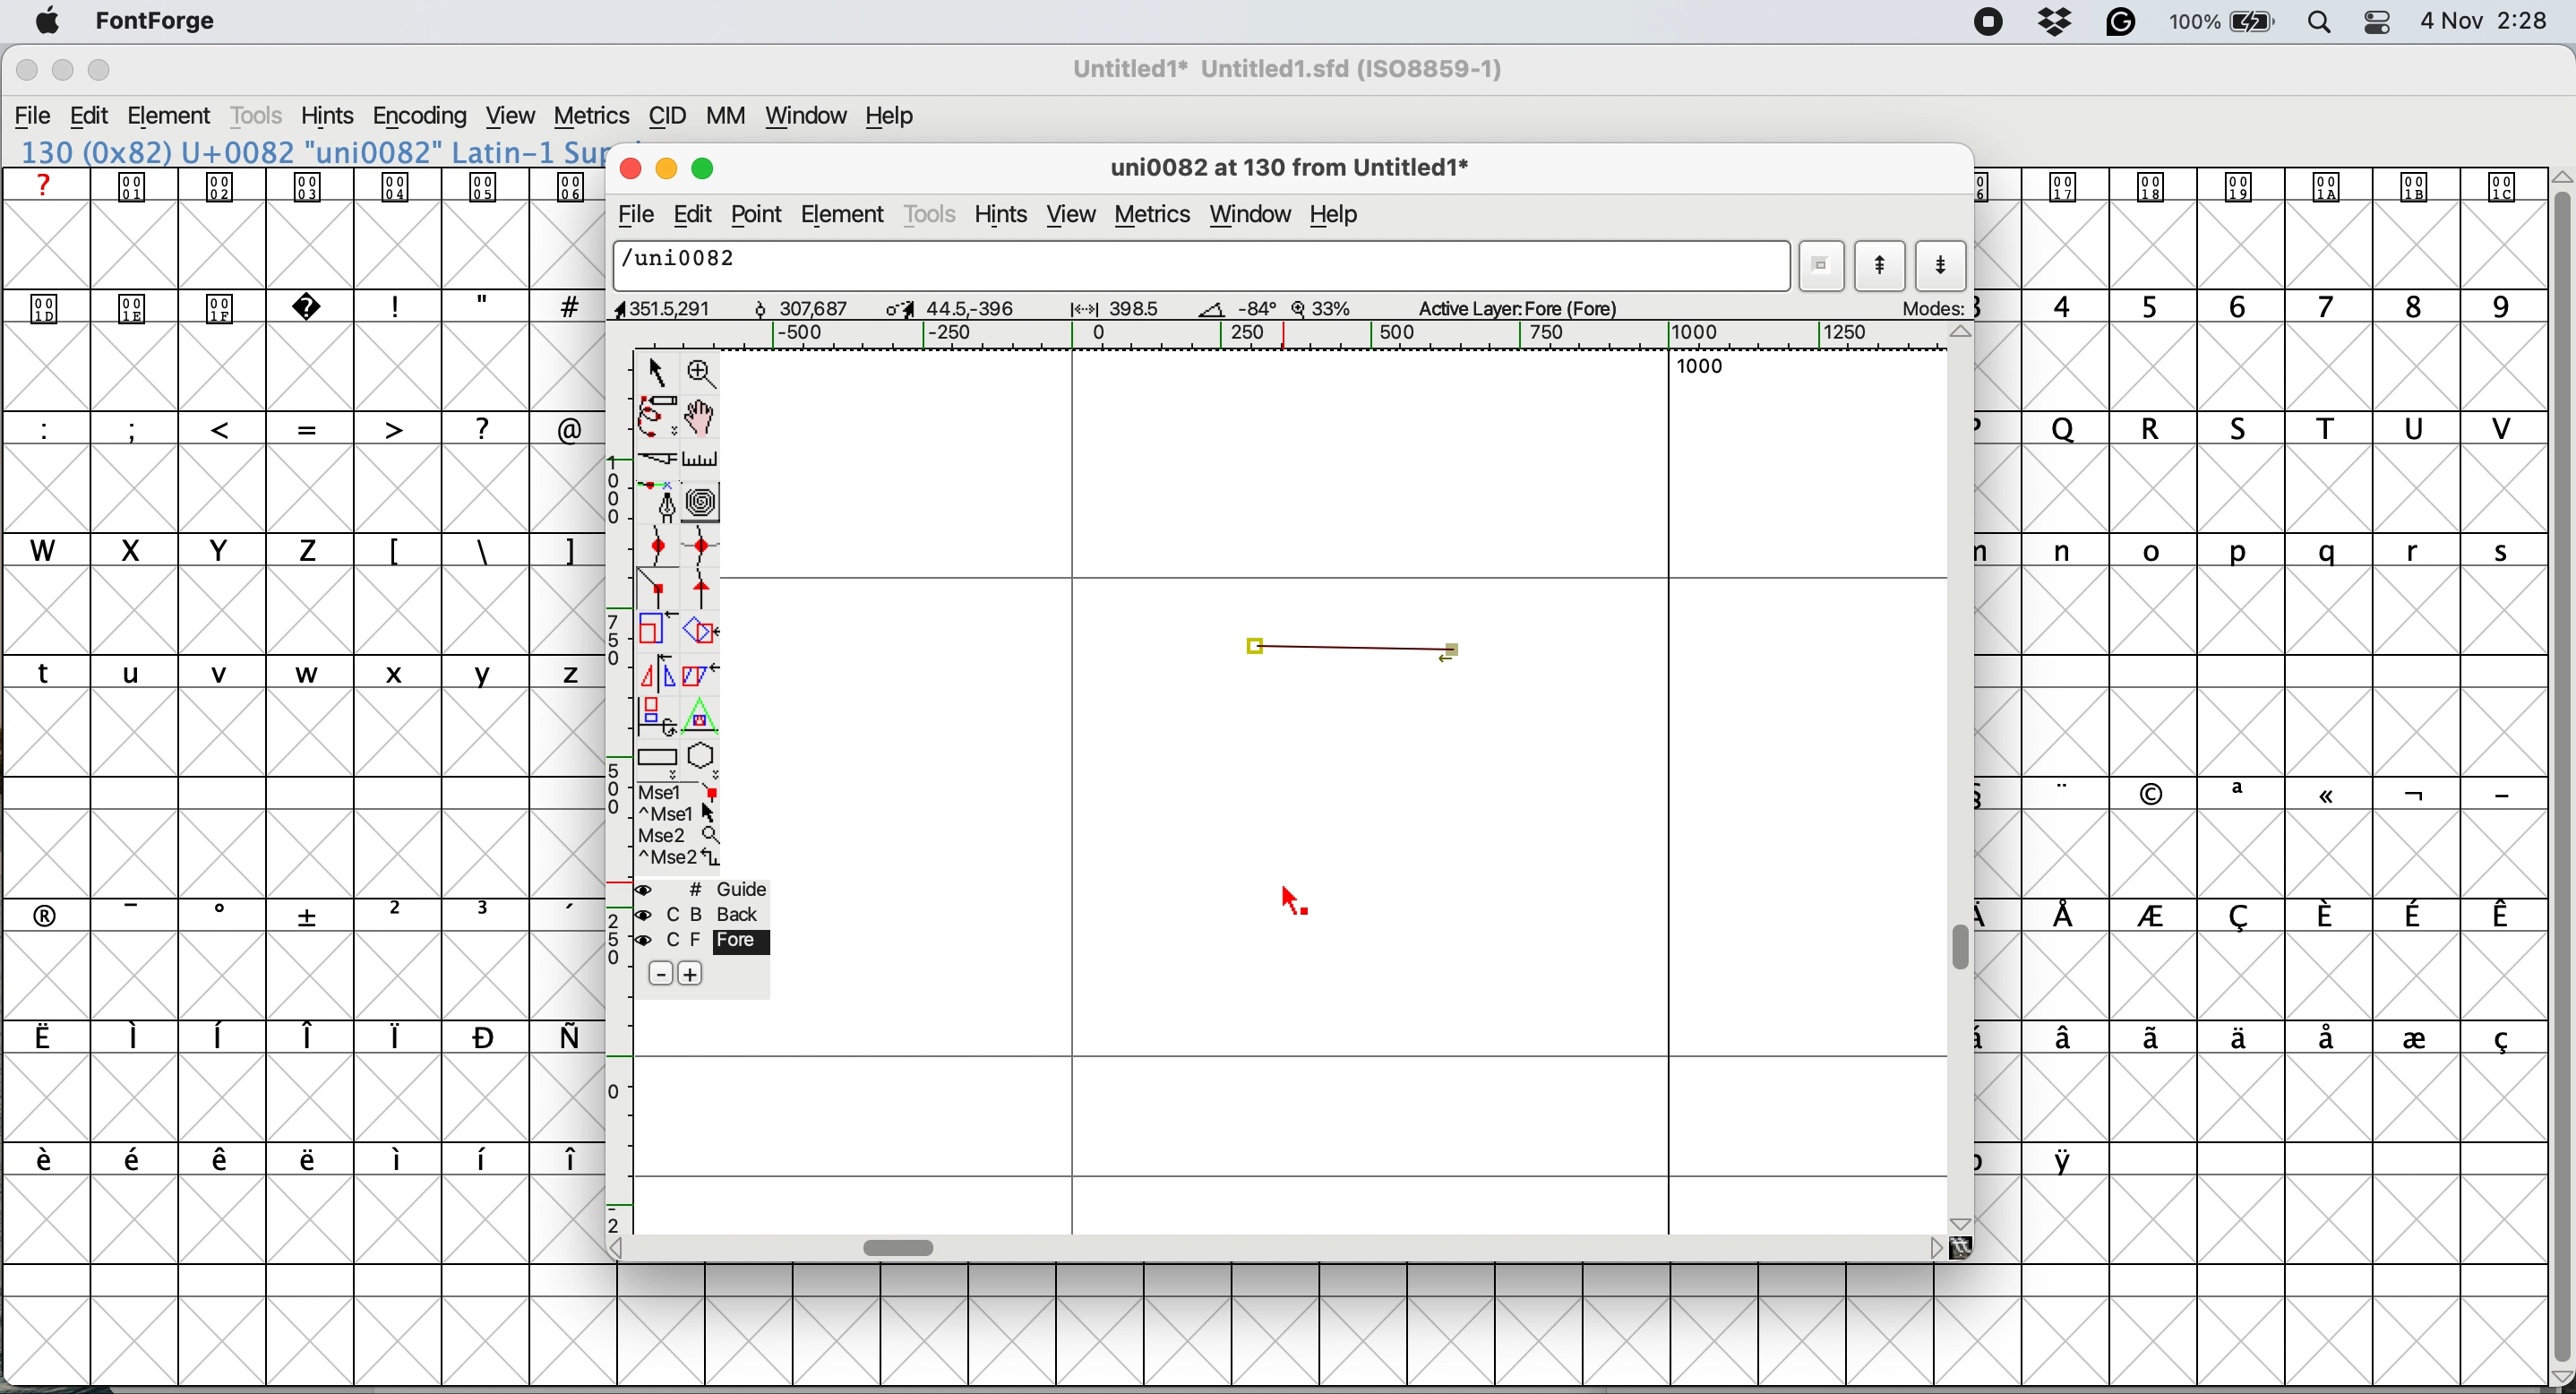  Describe the element at coordinates (514, 116) in the screenshot. I see `view` at that location.